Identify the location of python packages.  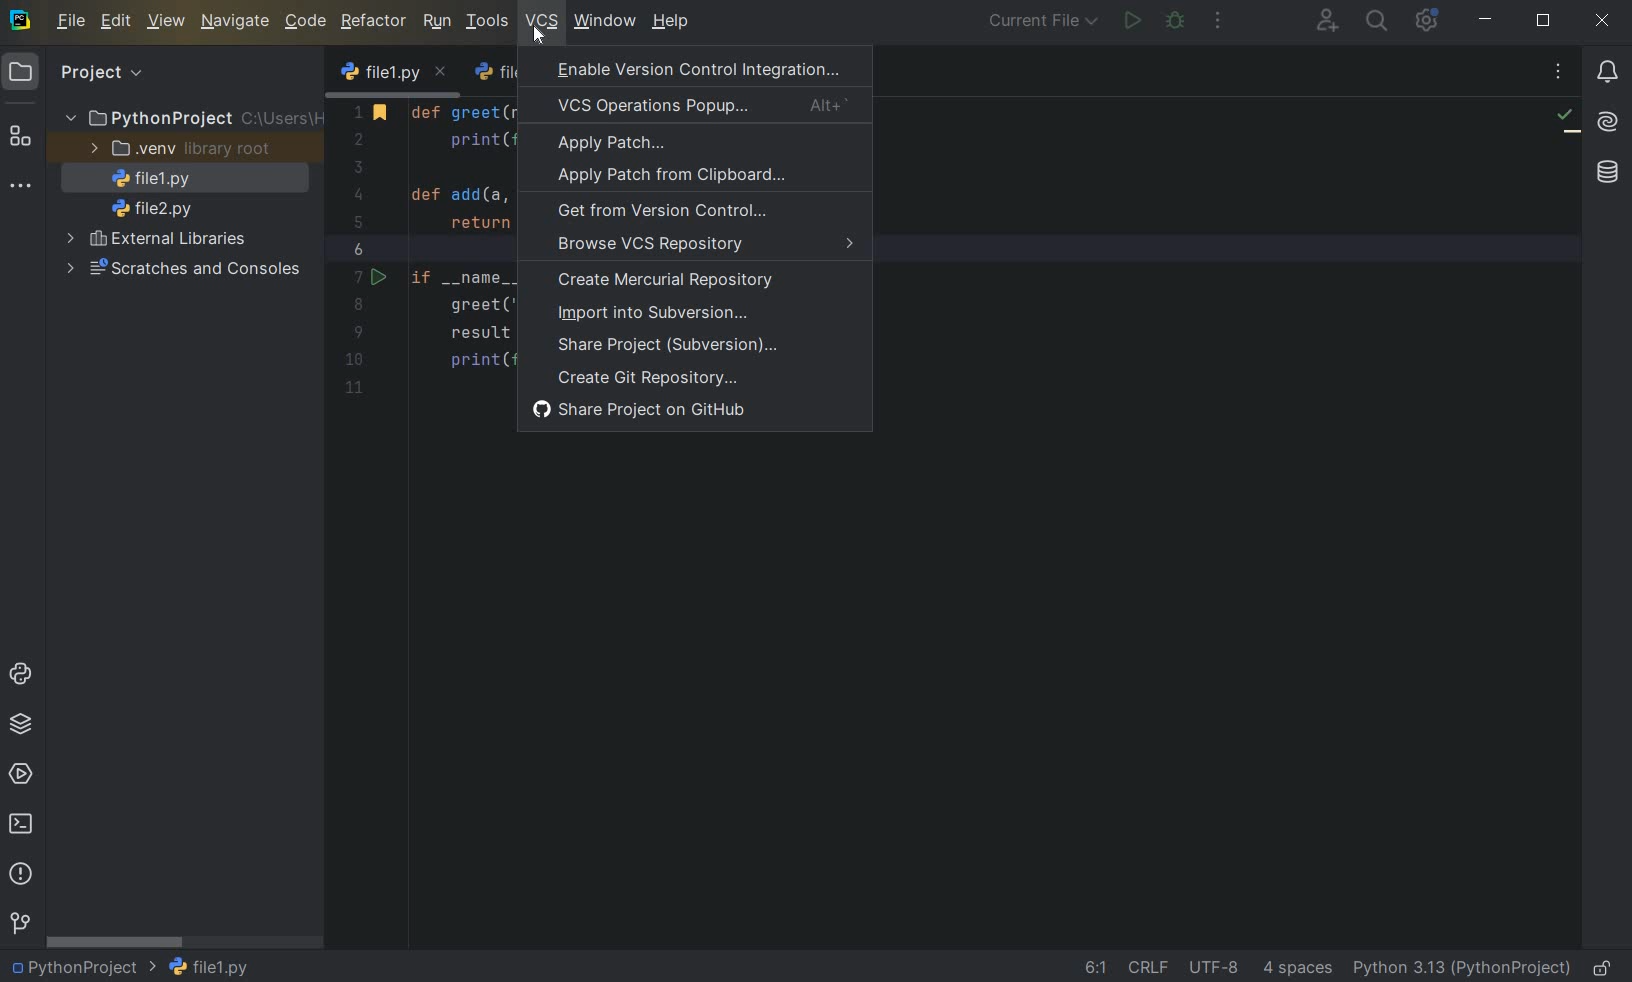
(21, 724).